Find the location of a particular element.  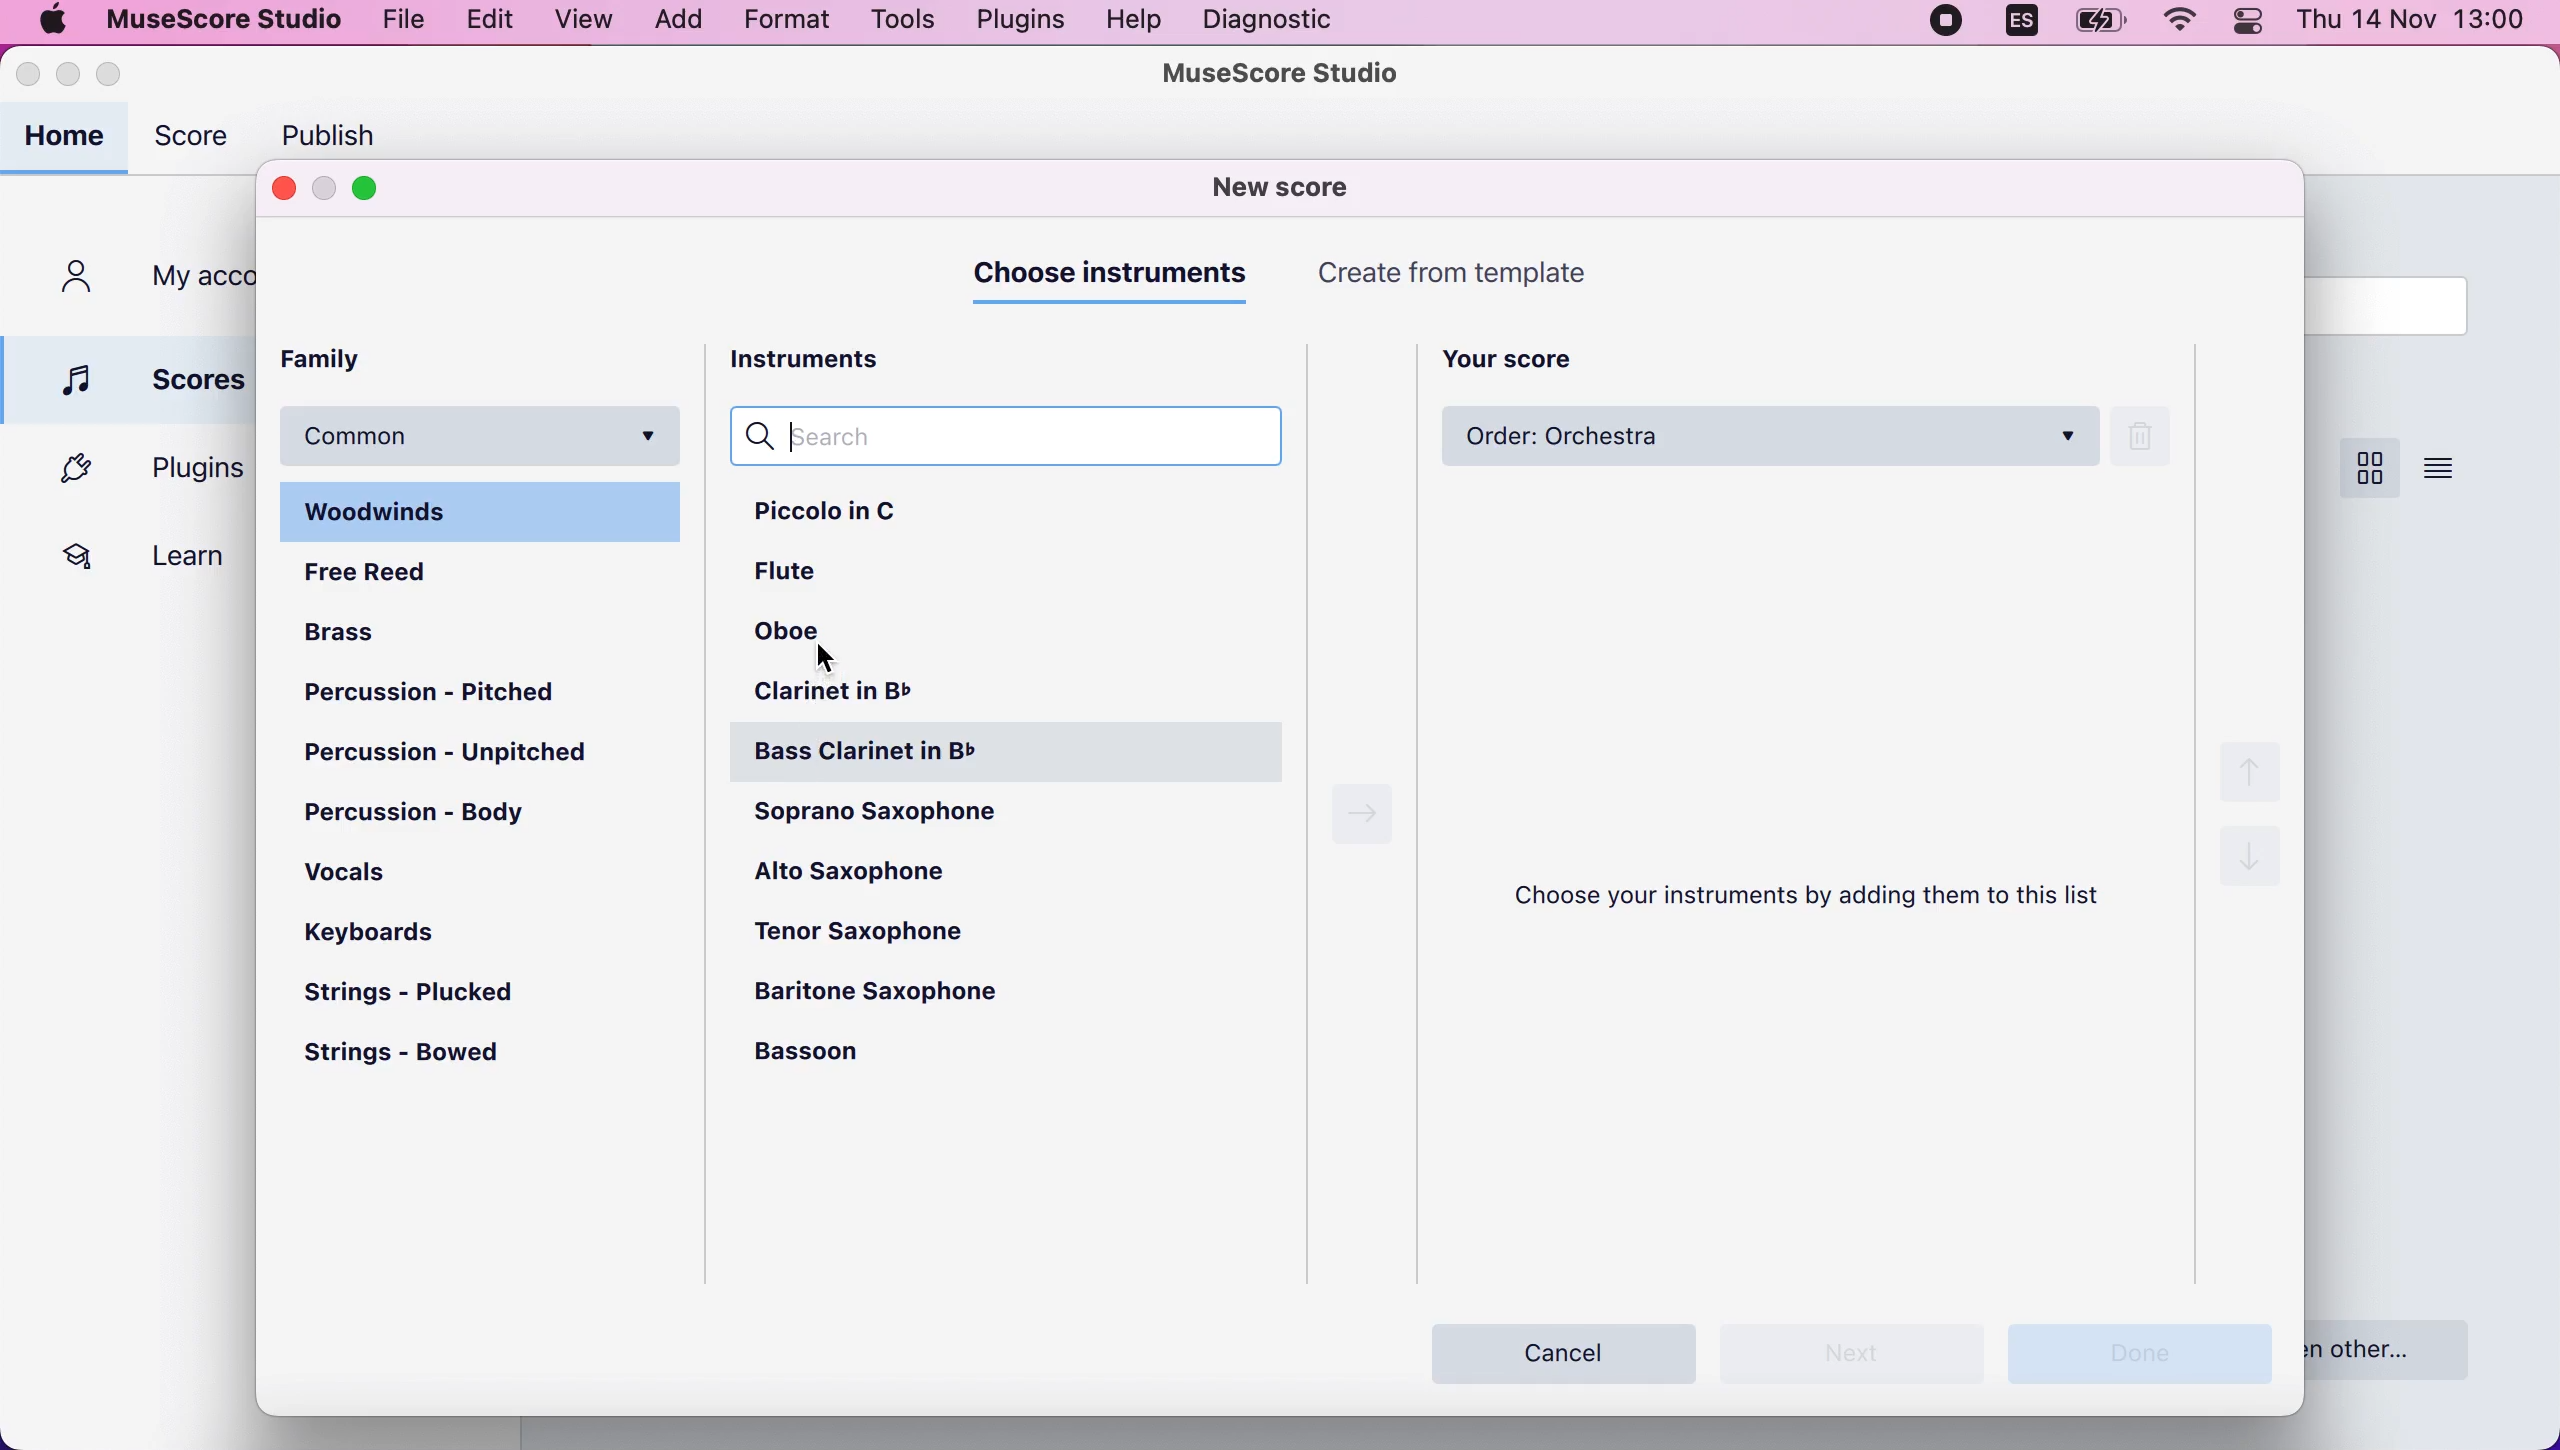

oboe is located at coordinates (803, 638).